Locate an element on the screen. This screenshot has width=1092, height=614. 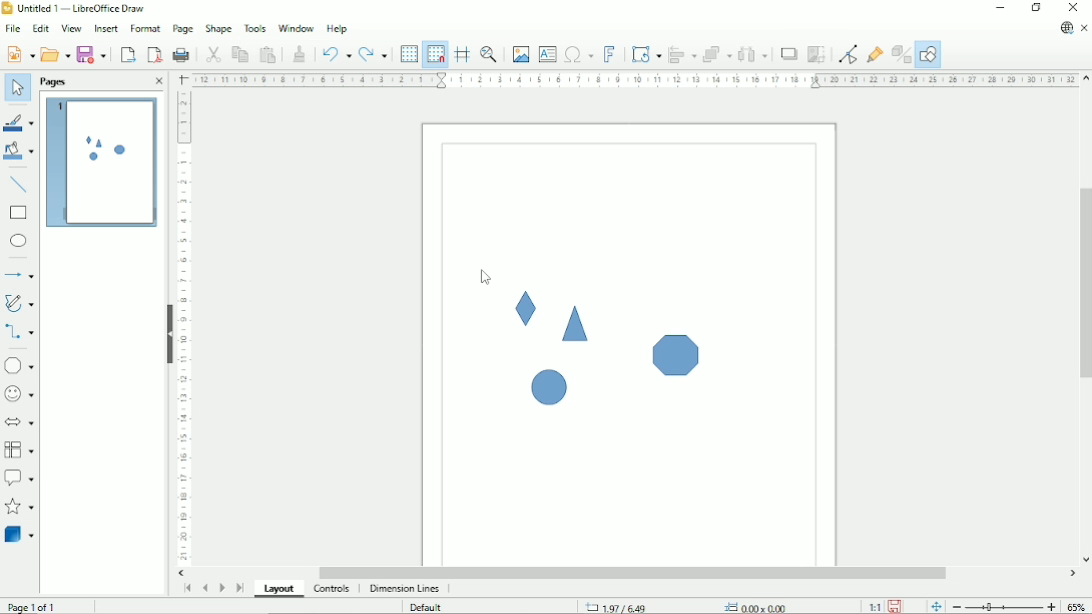
Cut is located at coordinates (214, 54).